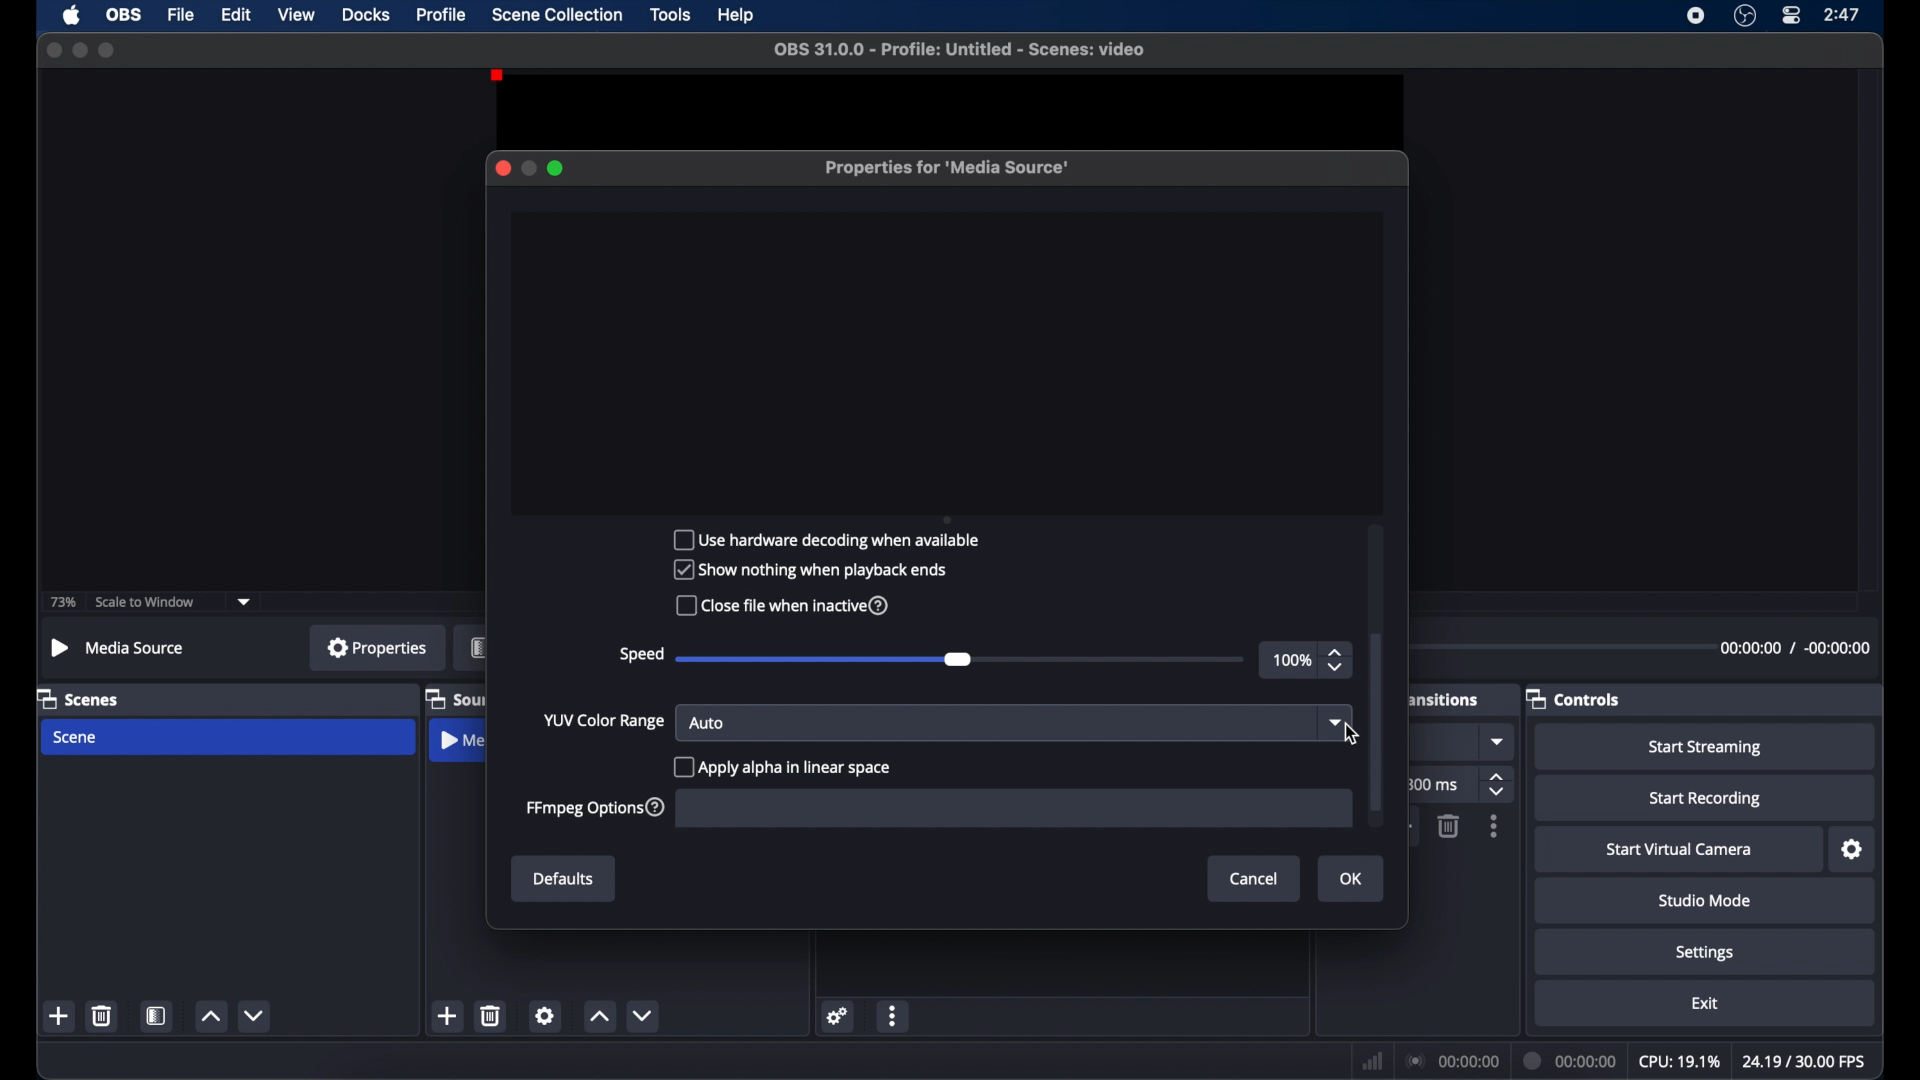 Image resolution: width=1920 pixels, height=1080 pixels. Describe the element at coordinates (1705, 799) in the screenshot. I see `start recording` at that location.